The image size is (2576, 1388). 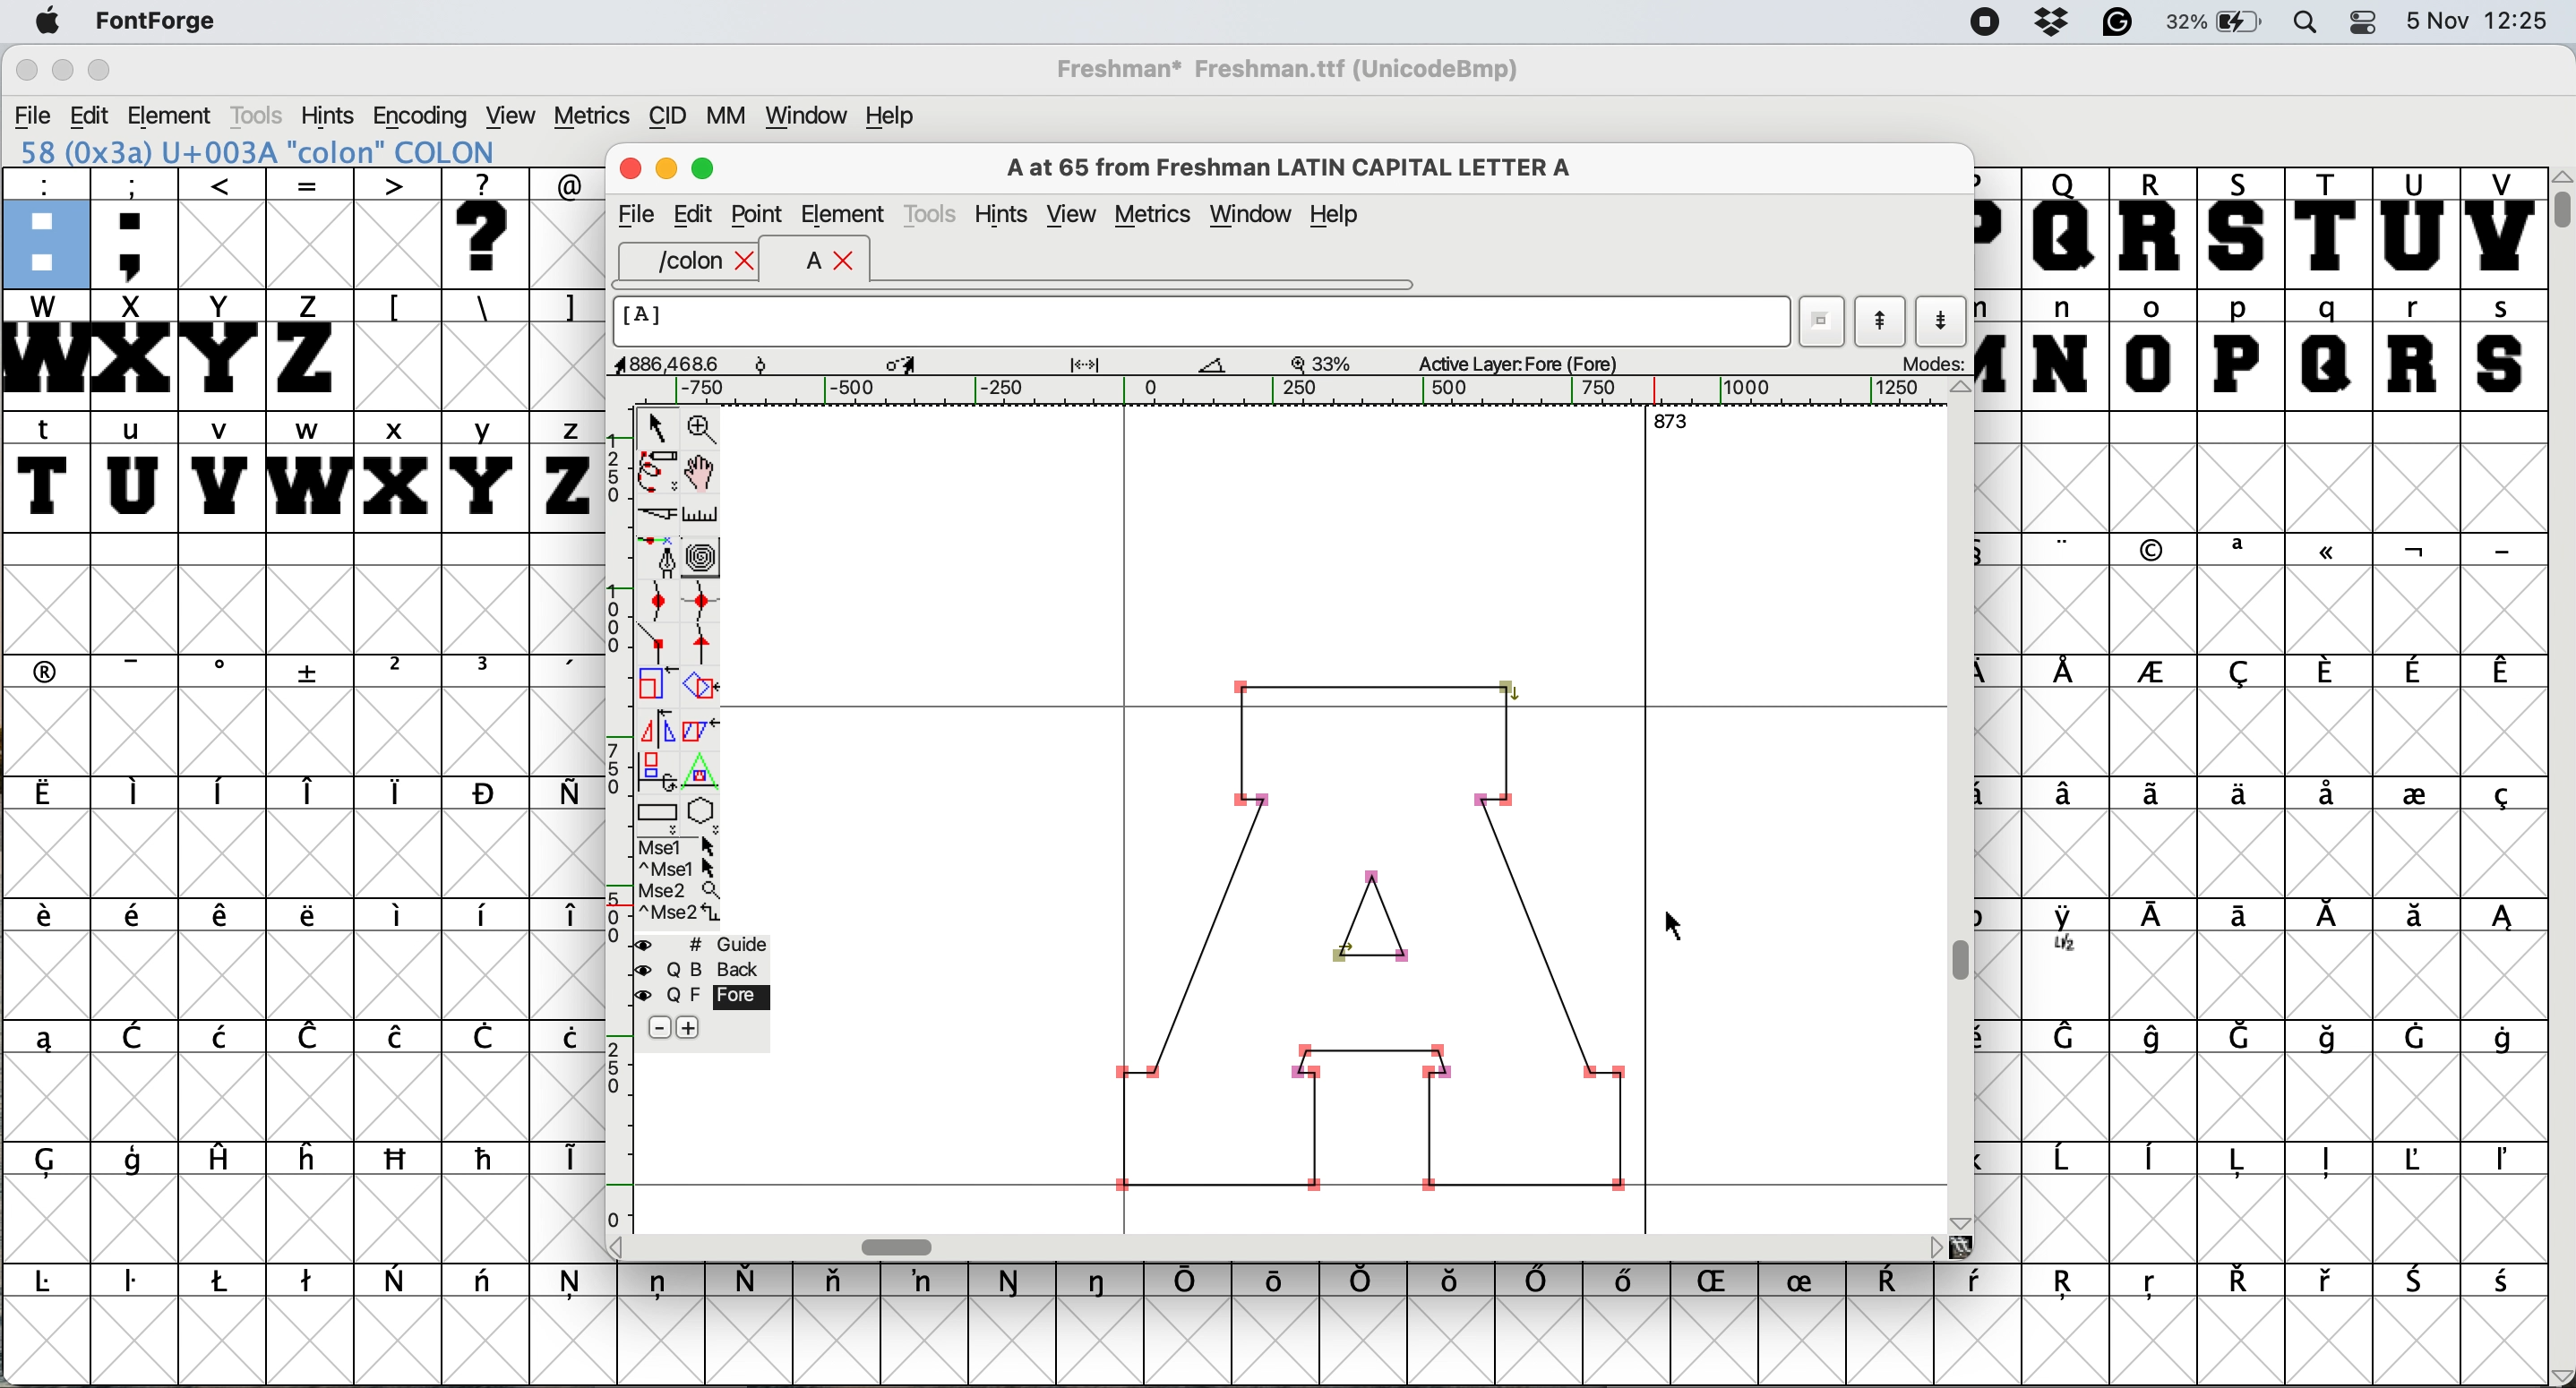 What do you see at coordinates (1126, 365) in the screenshot?
I see `glyph details` at bounding box center [1126, 365].